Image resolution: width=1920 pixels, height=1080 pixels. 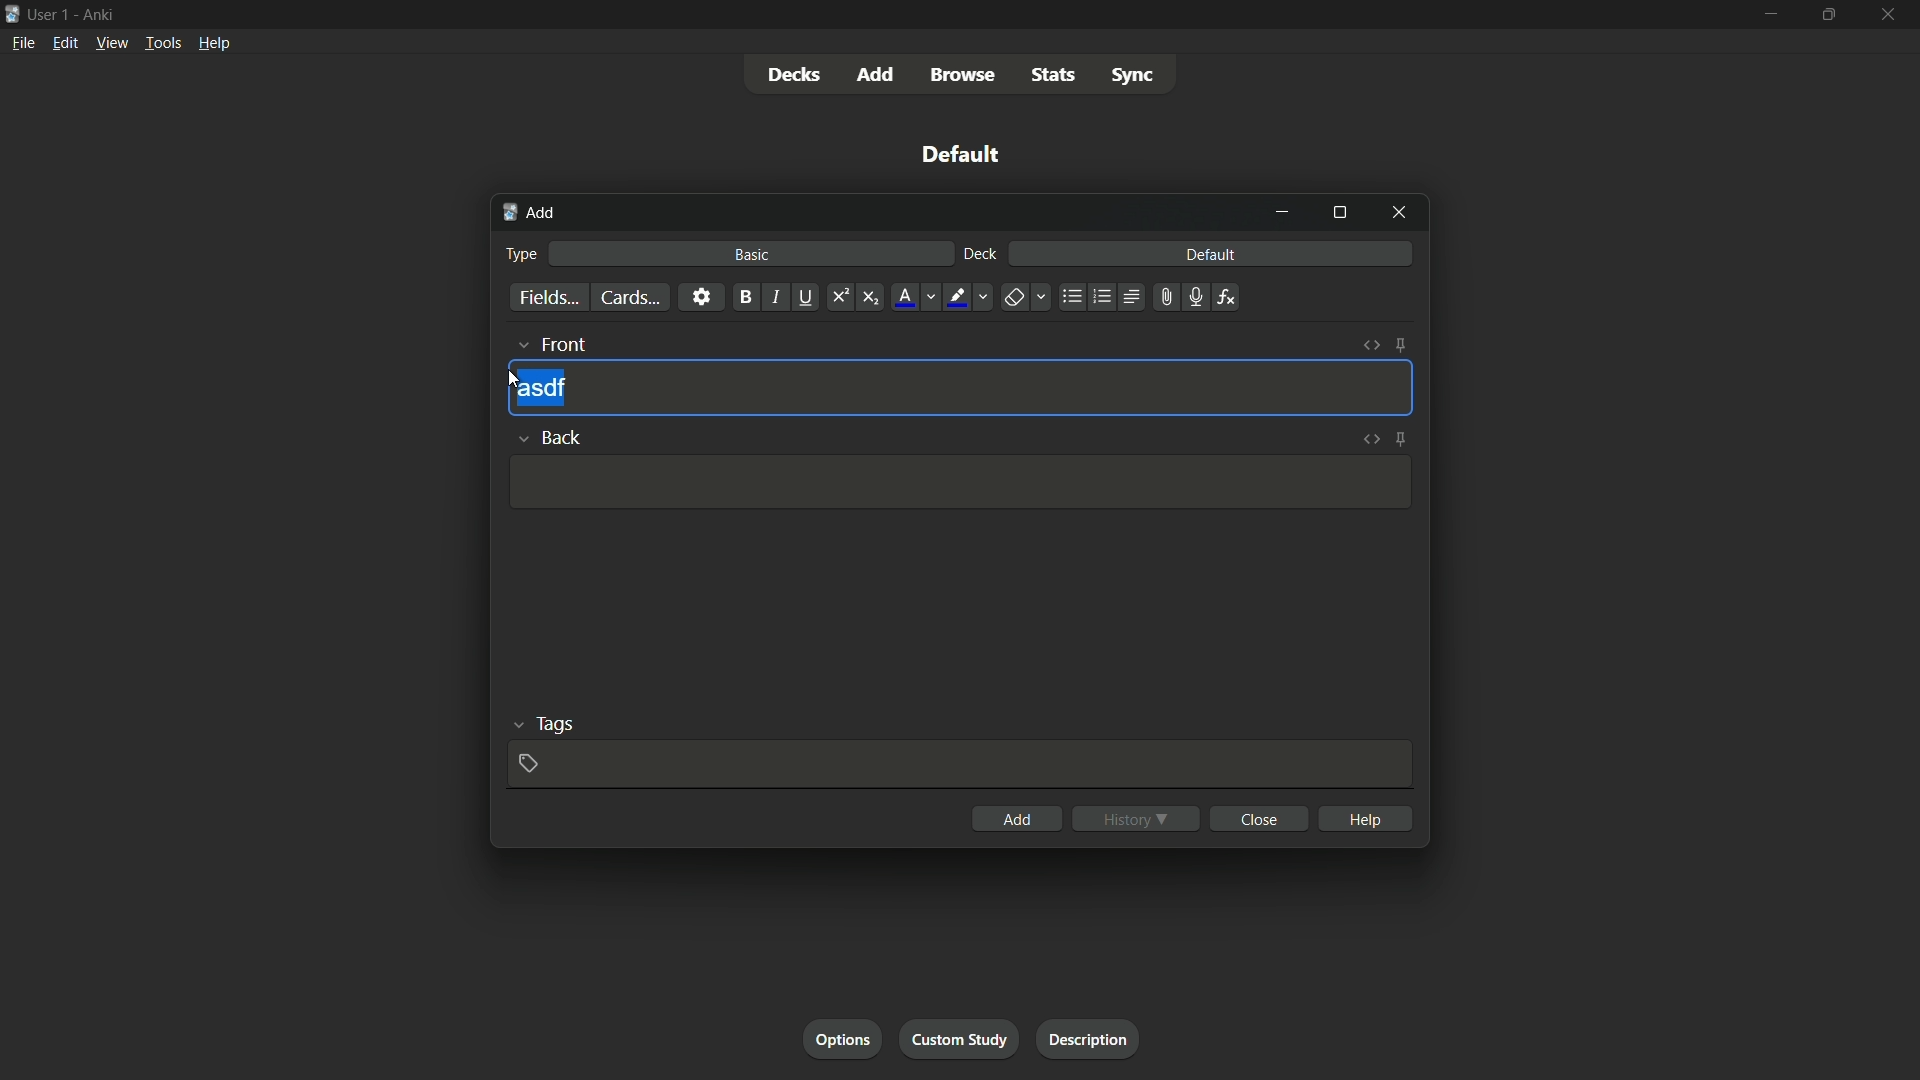 What do you see at coordinates (1260, 818) in the screenshot?
I see `close` at bounding box center [1260, 818].